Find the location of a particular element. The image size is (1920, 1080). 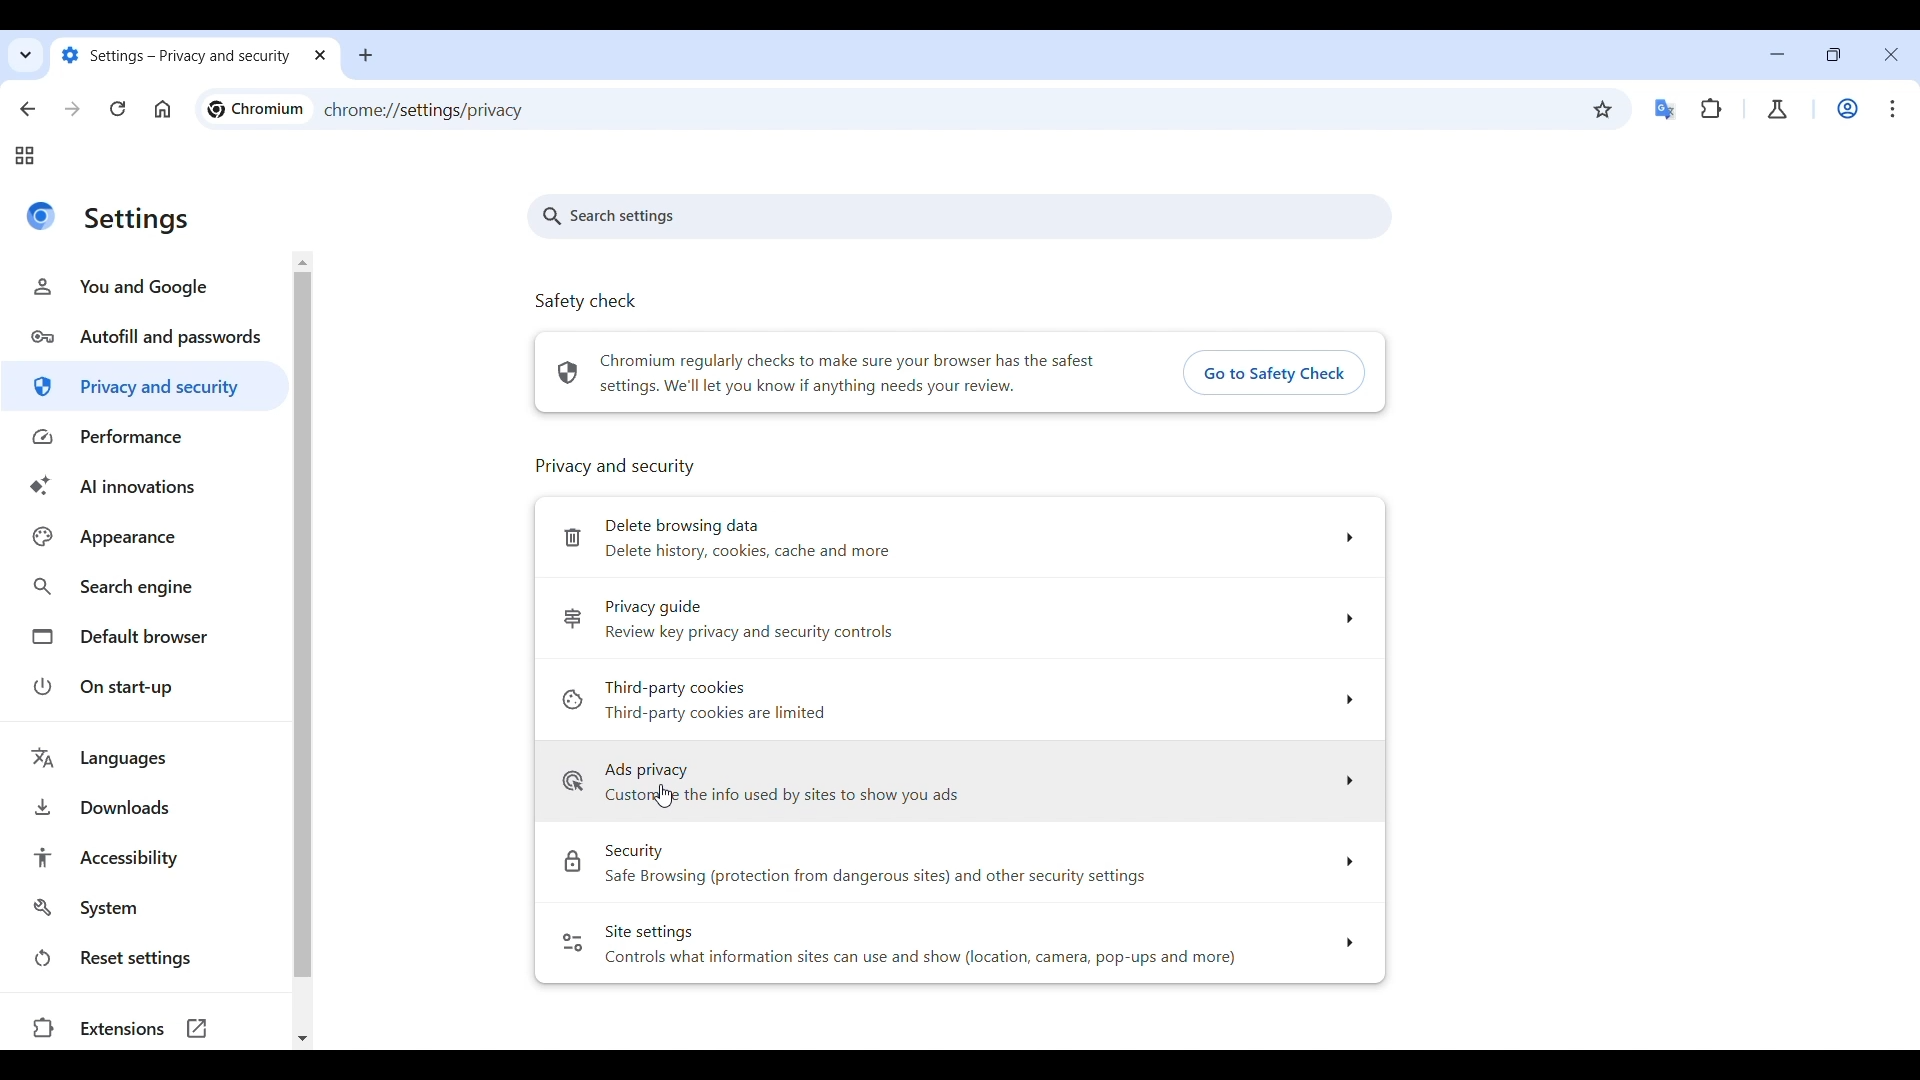

Google translator extension is located at coordinates (1665, 110).